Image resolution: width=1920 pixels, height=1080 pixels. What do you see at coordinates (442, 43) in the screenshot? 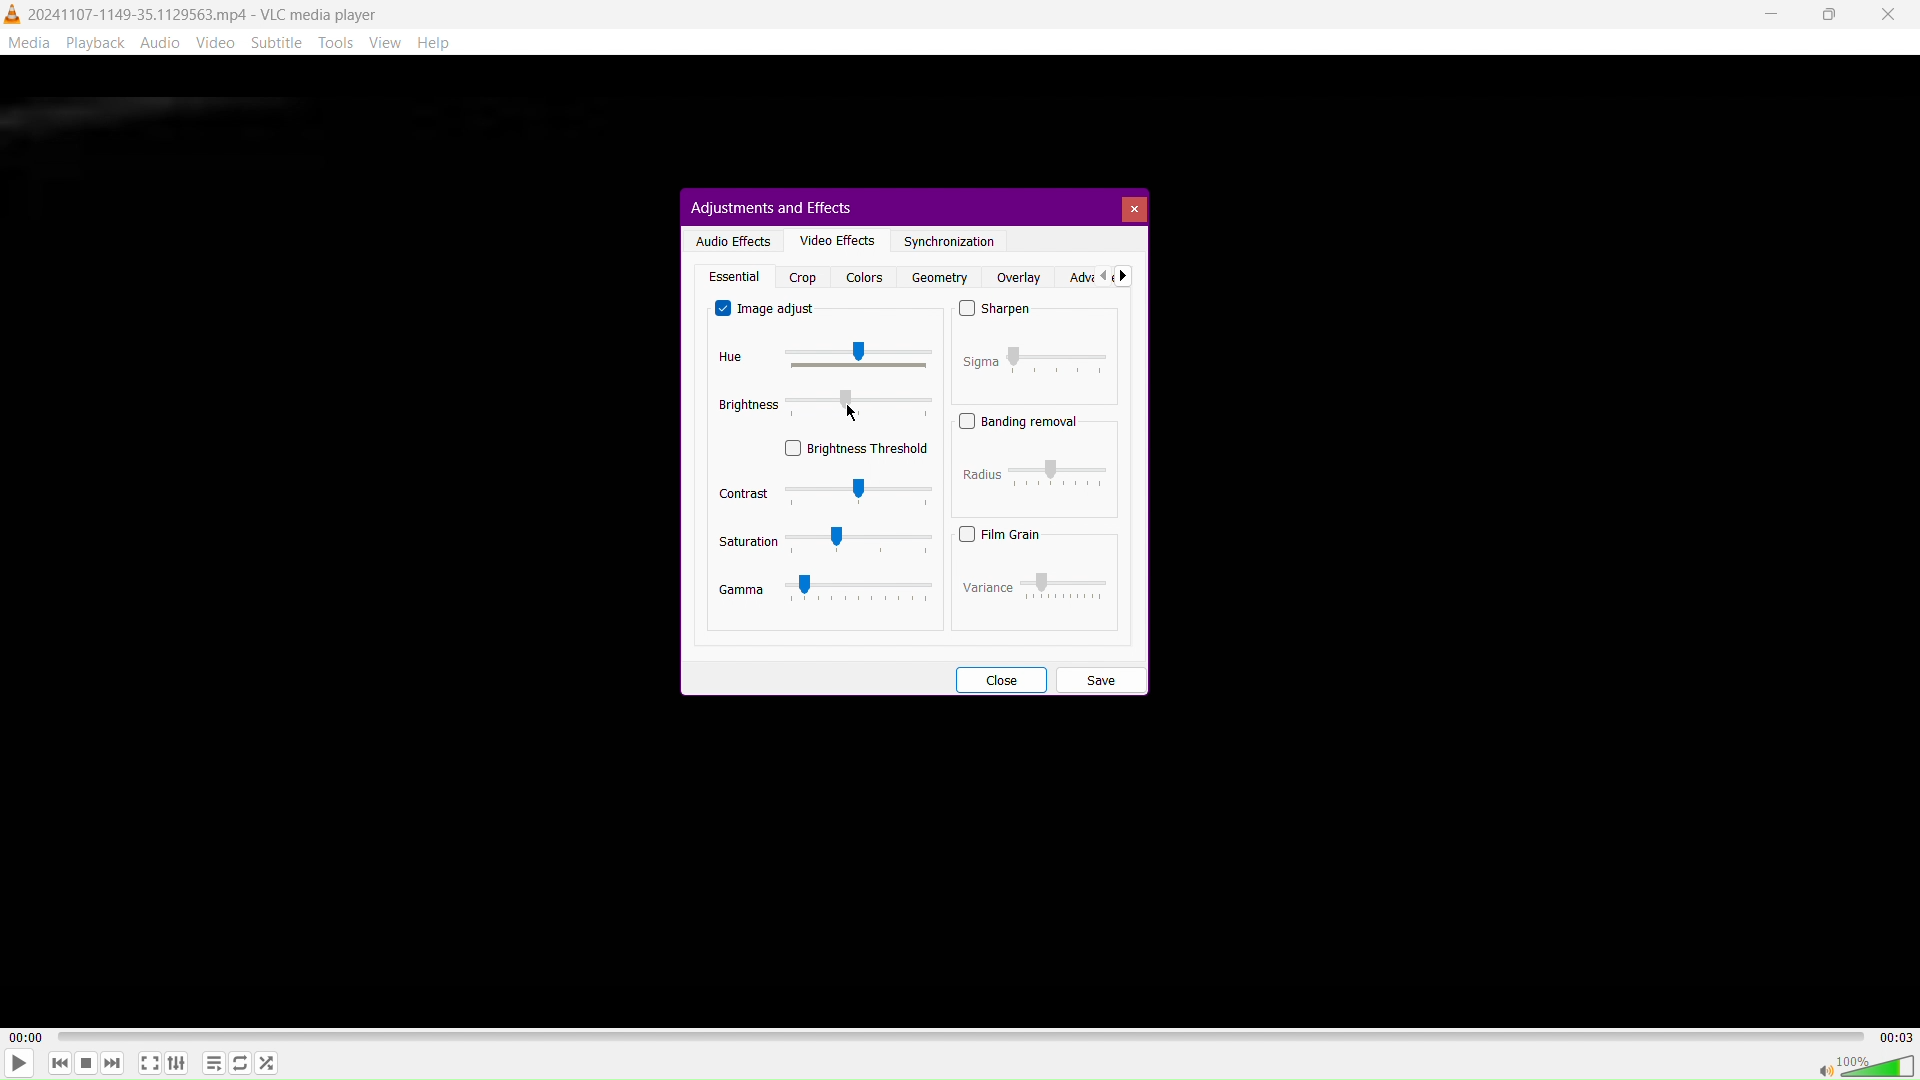
I see `Help` at bounding box center [442, 43].